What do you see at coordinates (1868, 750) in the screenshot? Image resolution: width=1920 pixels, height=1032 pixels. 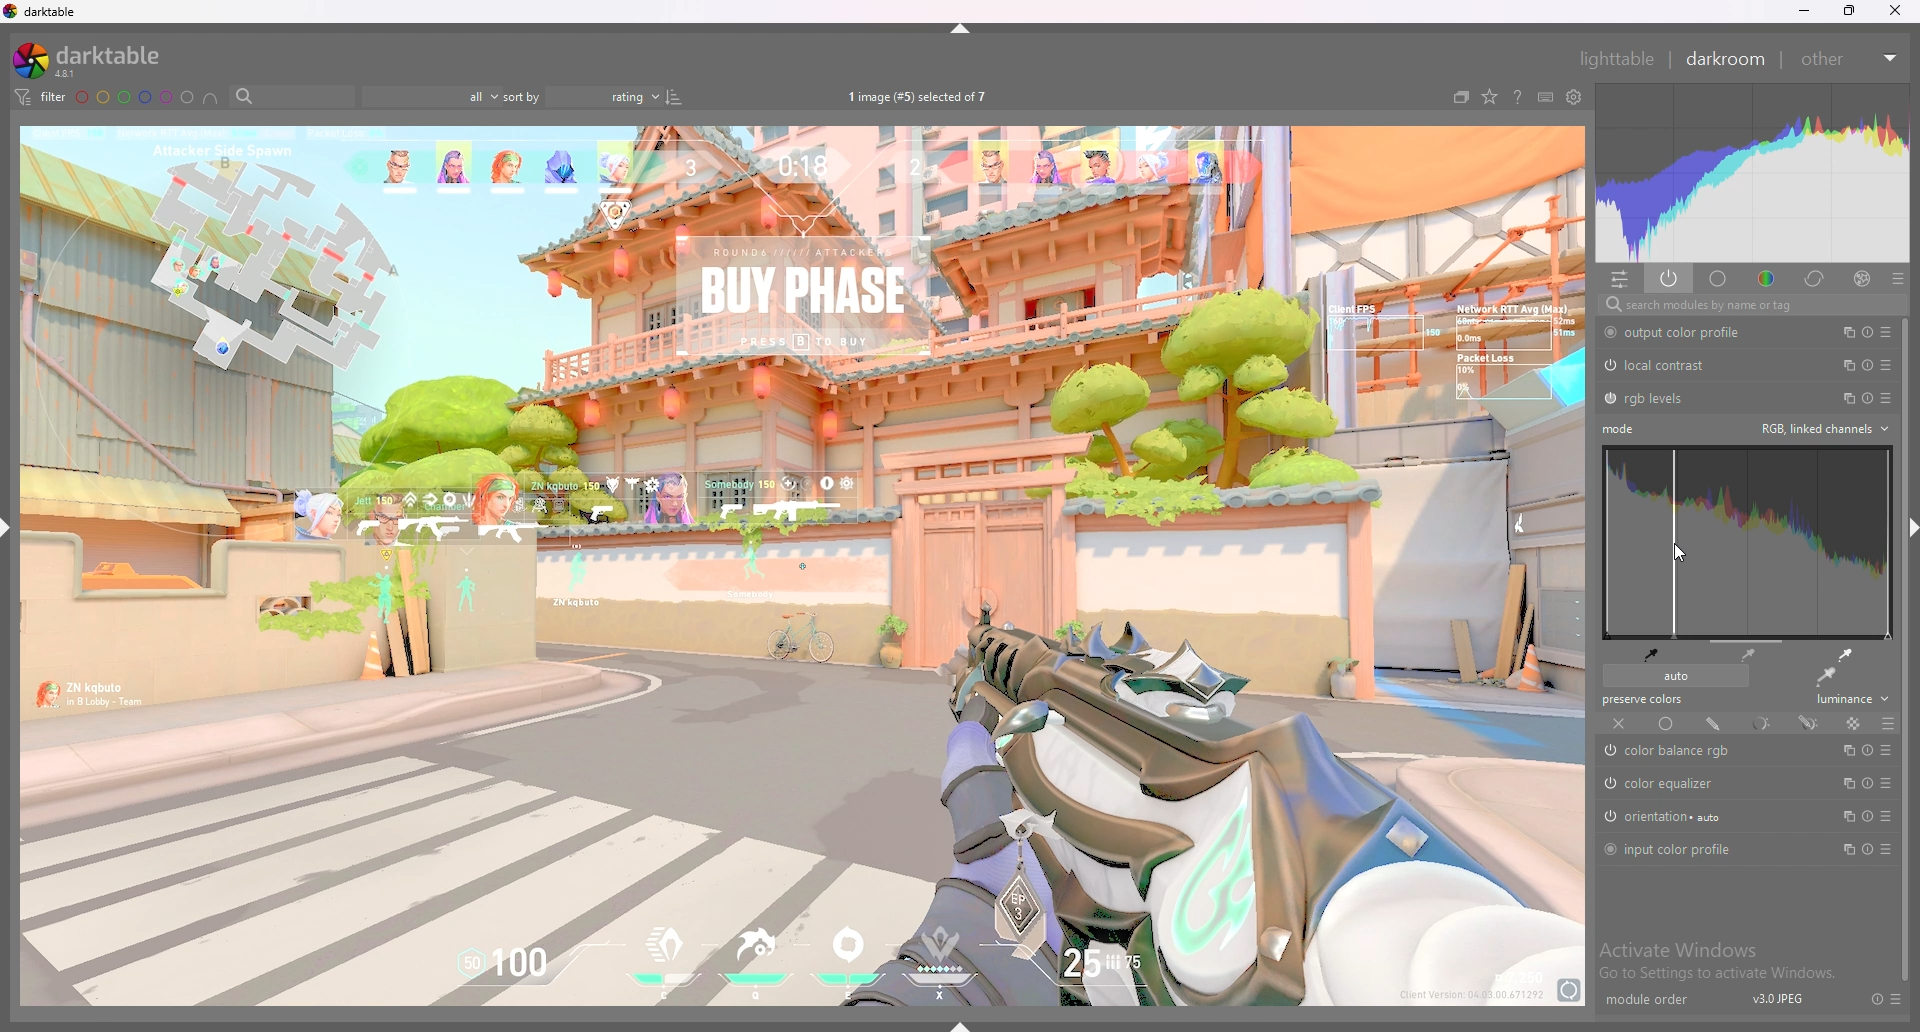 I see `play` at bounding box center [1868, 750].